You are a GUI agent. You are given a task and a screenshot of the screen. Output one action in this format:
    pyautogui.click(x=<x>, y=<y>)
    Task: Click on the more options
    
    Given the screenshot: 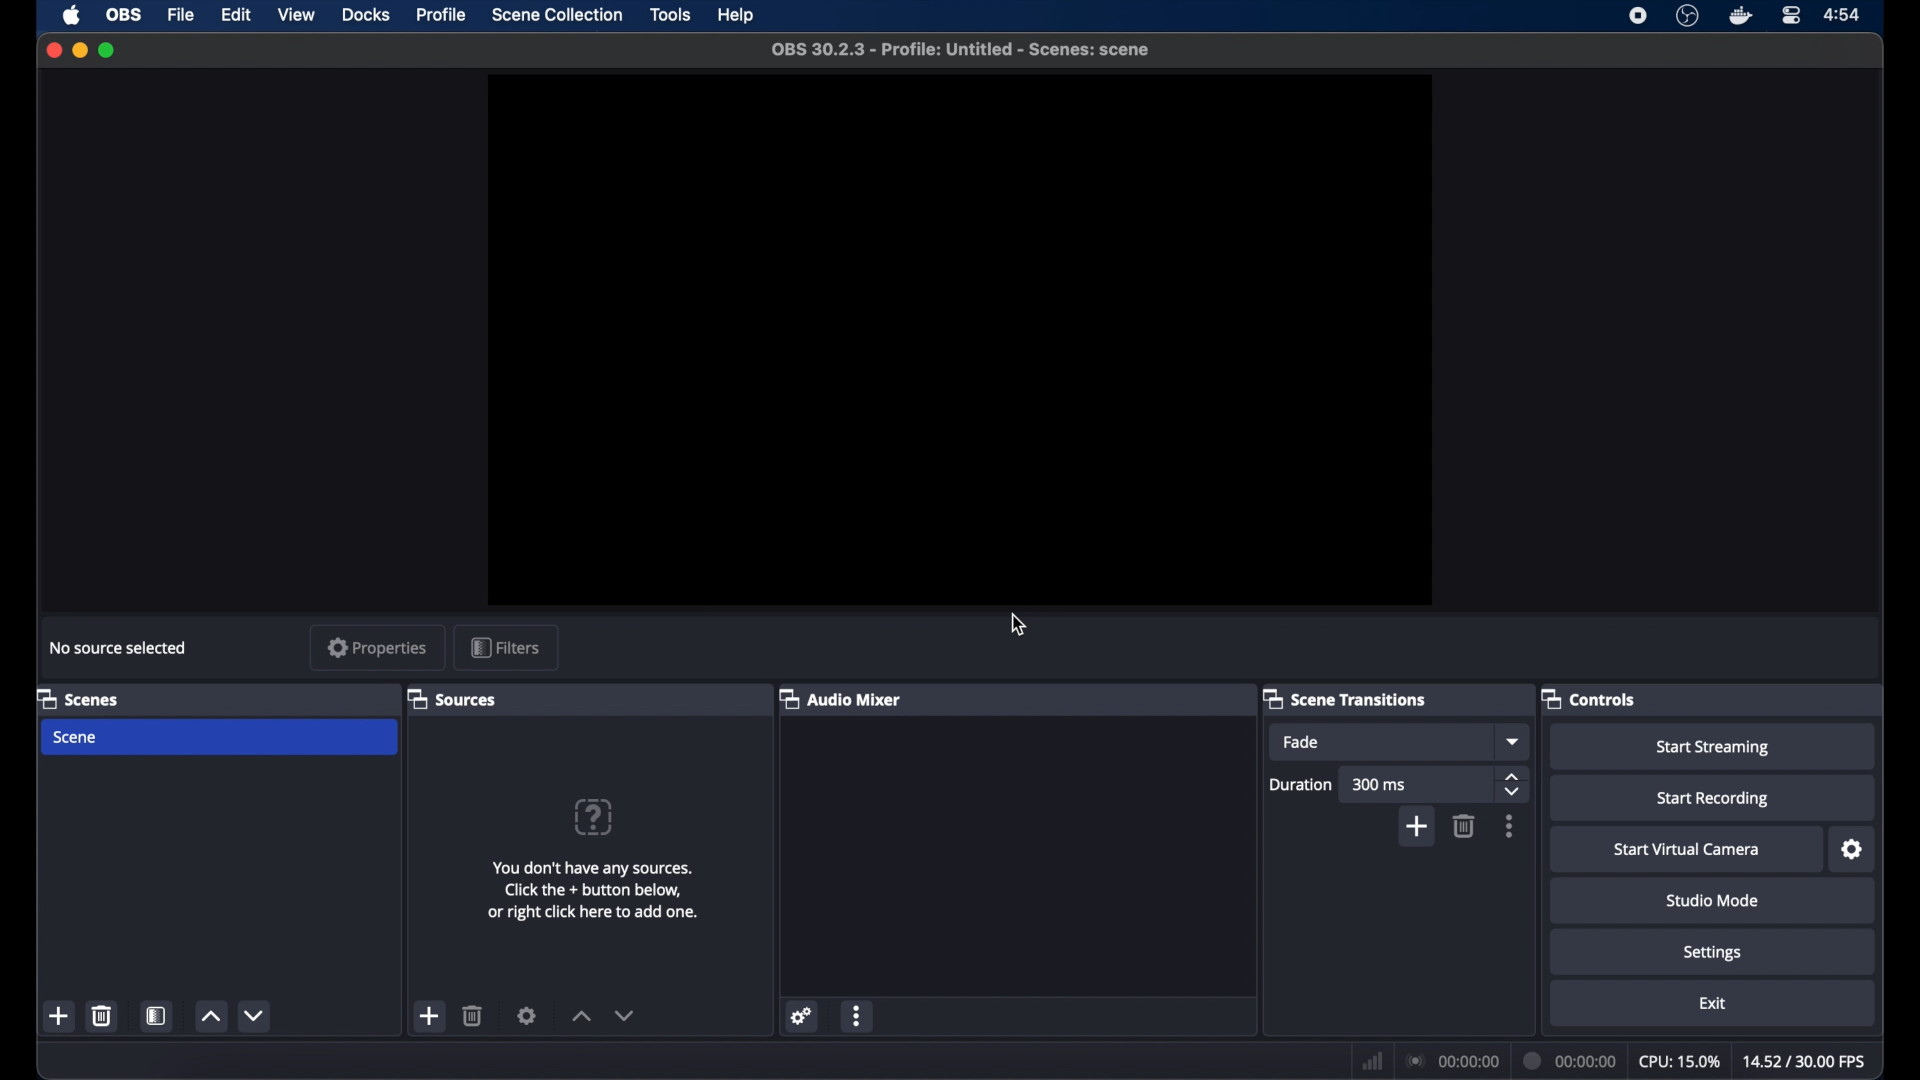 What is the action you would take?
    pyautogui.click(x=1511, y=826)
    